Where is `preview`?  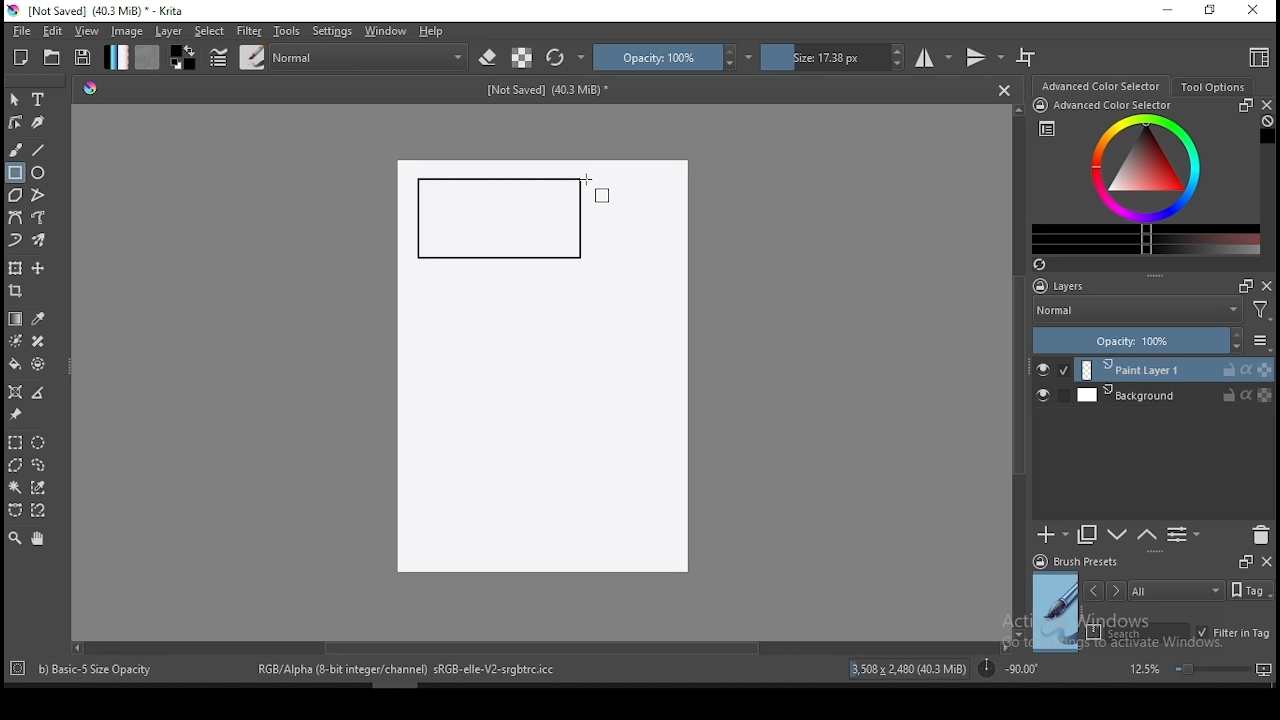
preview is located at coordinates (1056, 612).